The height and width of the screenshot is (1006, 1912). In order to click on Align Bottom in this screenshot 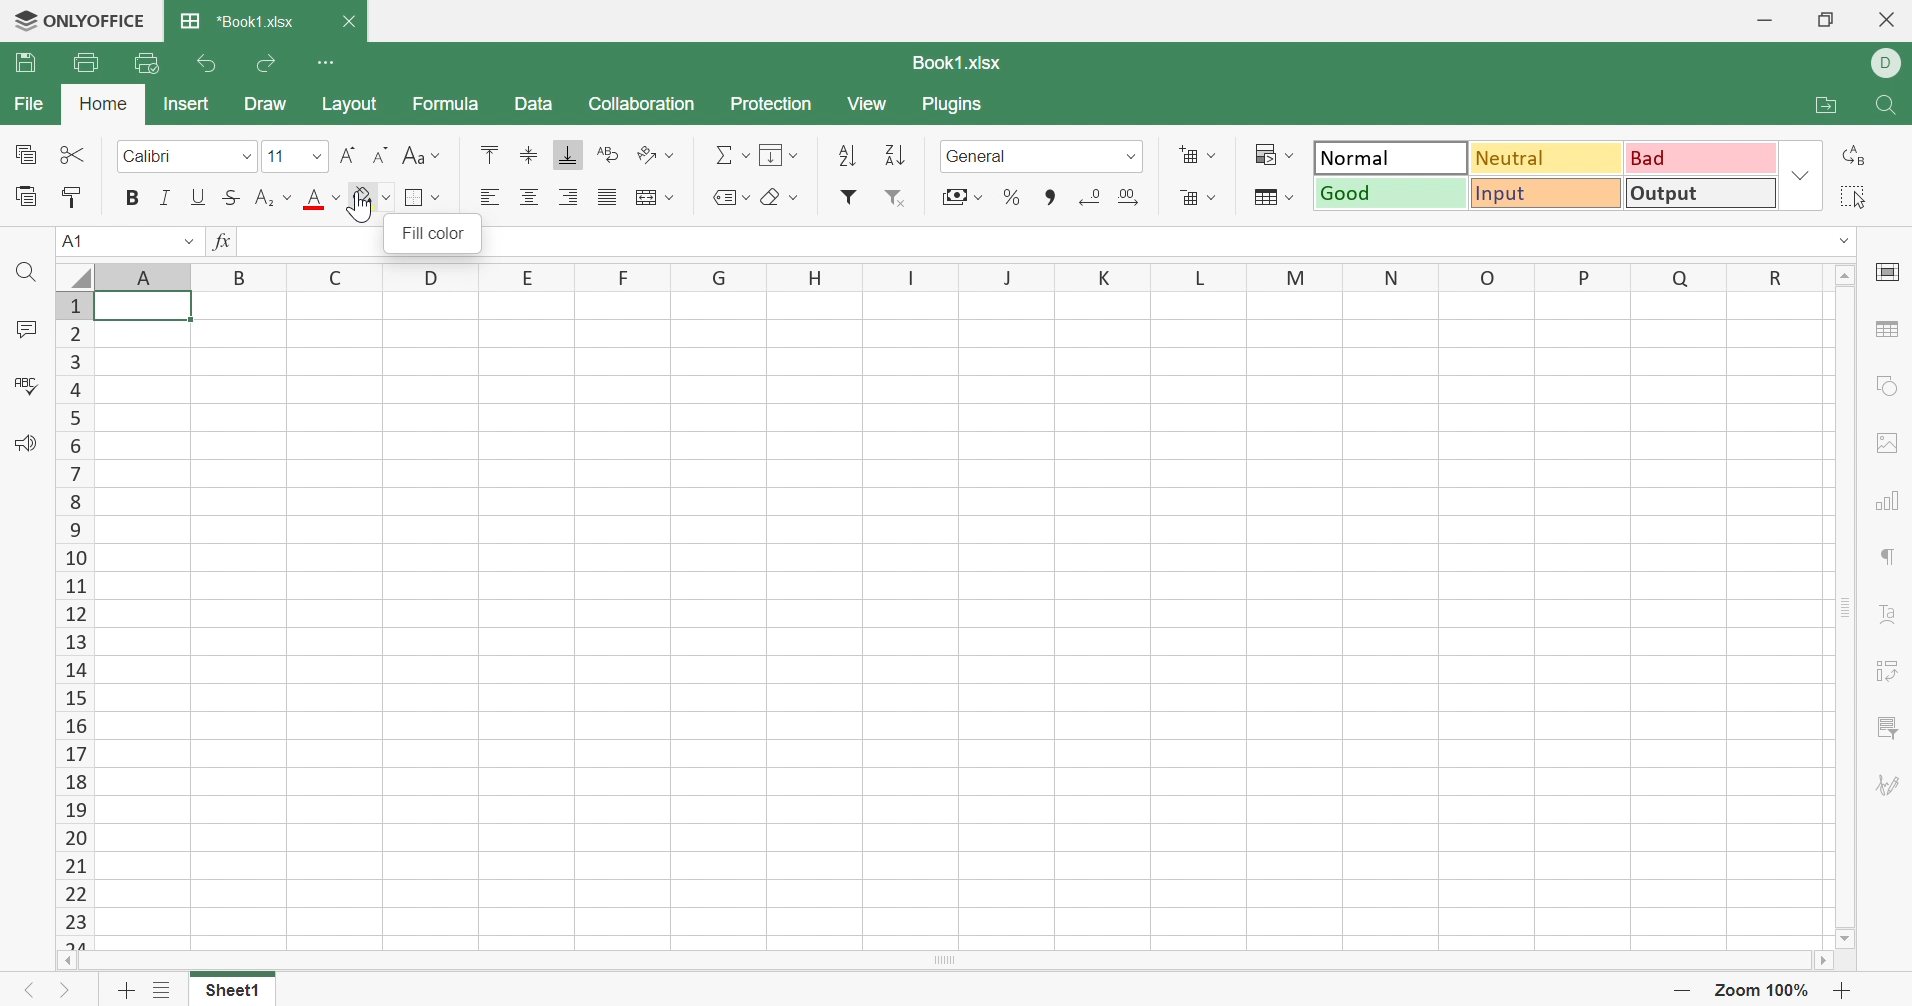, I will do `click(568, 154)`.